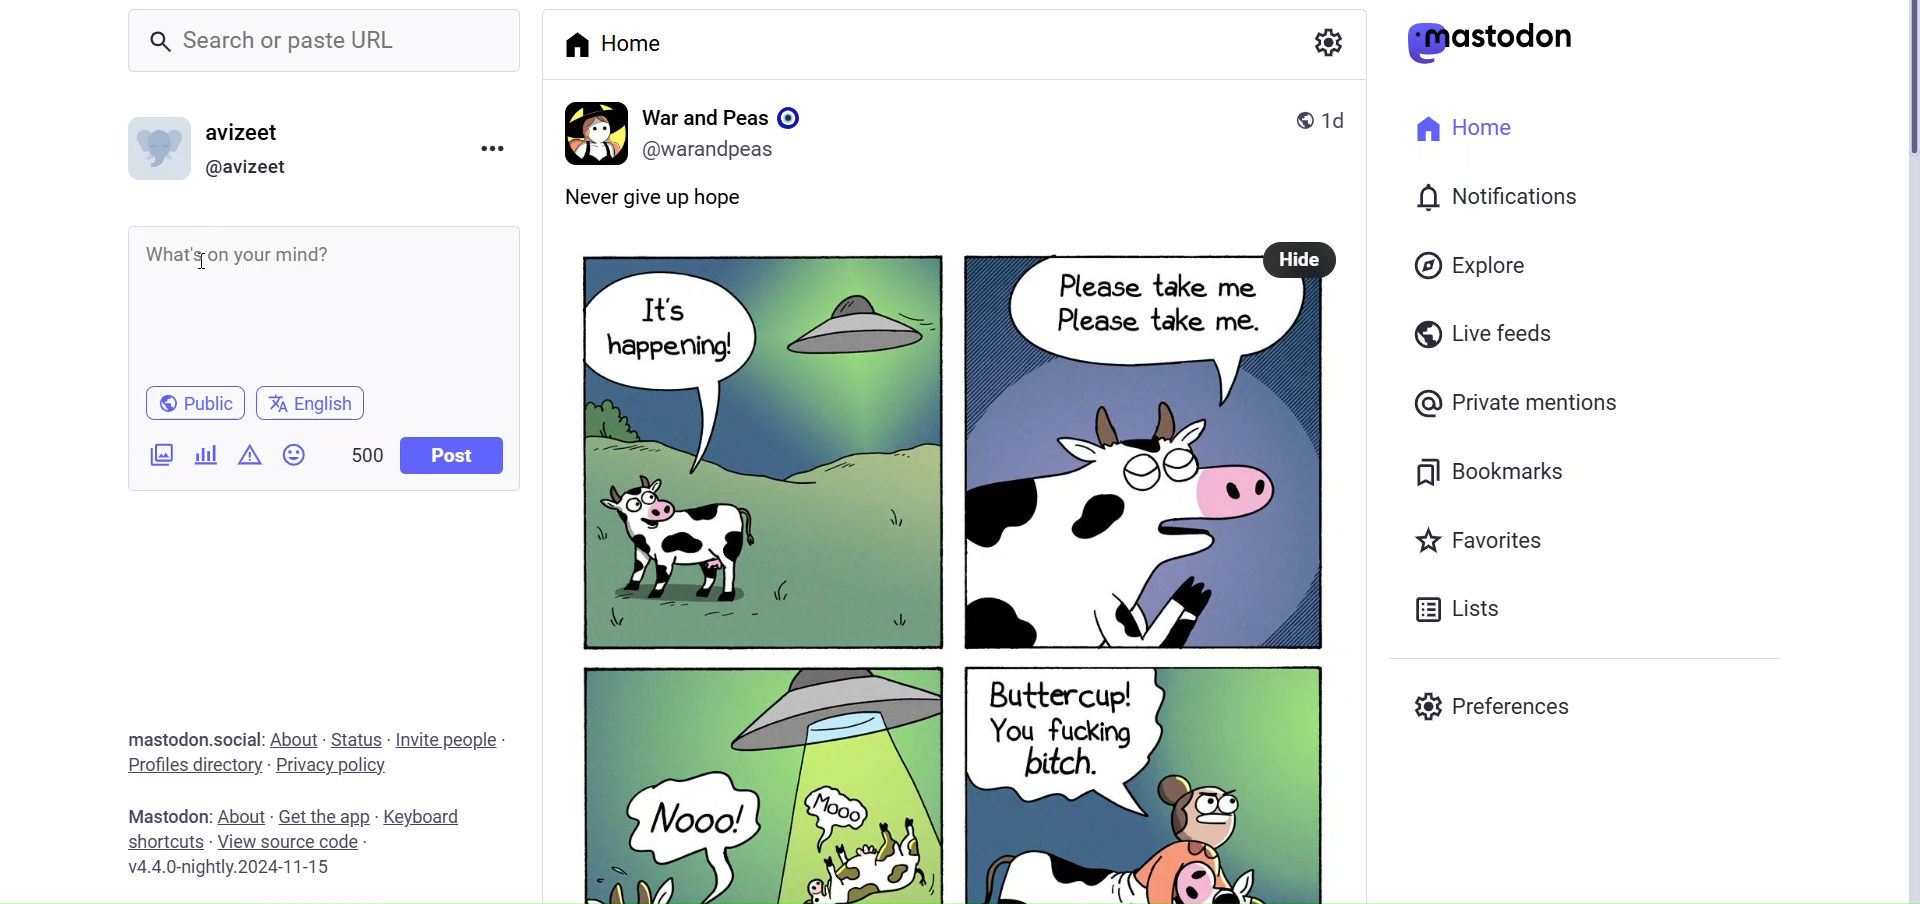 This screenshot has height=904, width=1920. I want to click on profiles directory, so click(194, 764).